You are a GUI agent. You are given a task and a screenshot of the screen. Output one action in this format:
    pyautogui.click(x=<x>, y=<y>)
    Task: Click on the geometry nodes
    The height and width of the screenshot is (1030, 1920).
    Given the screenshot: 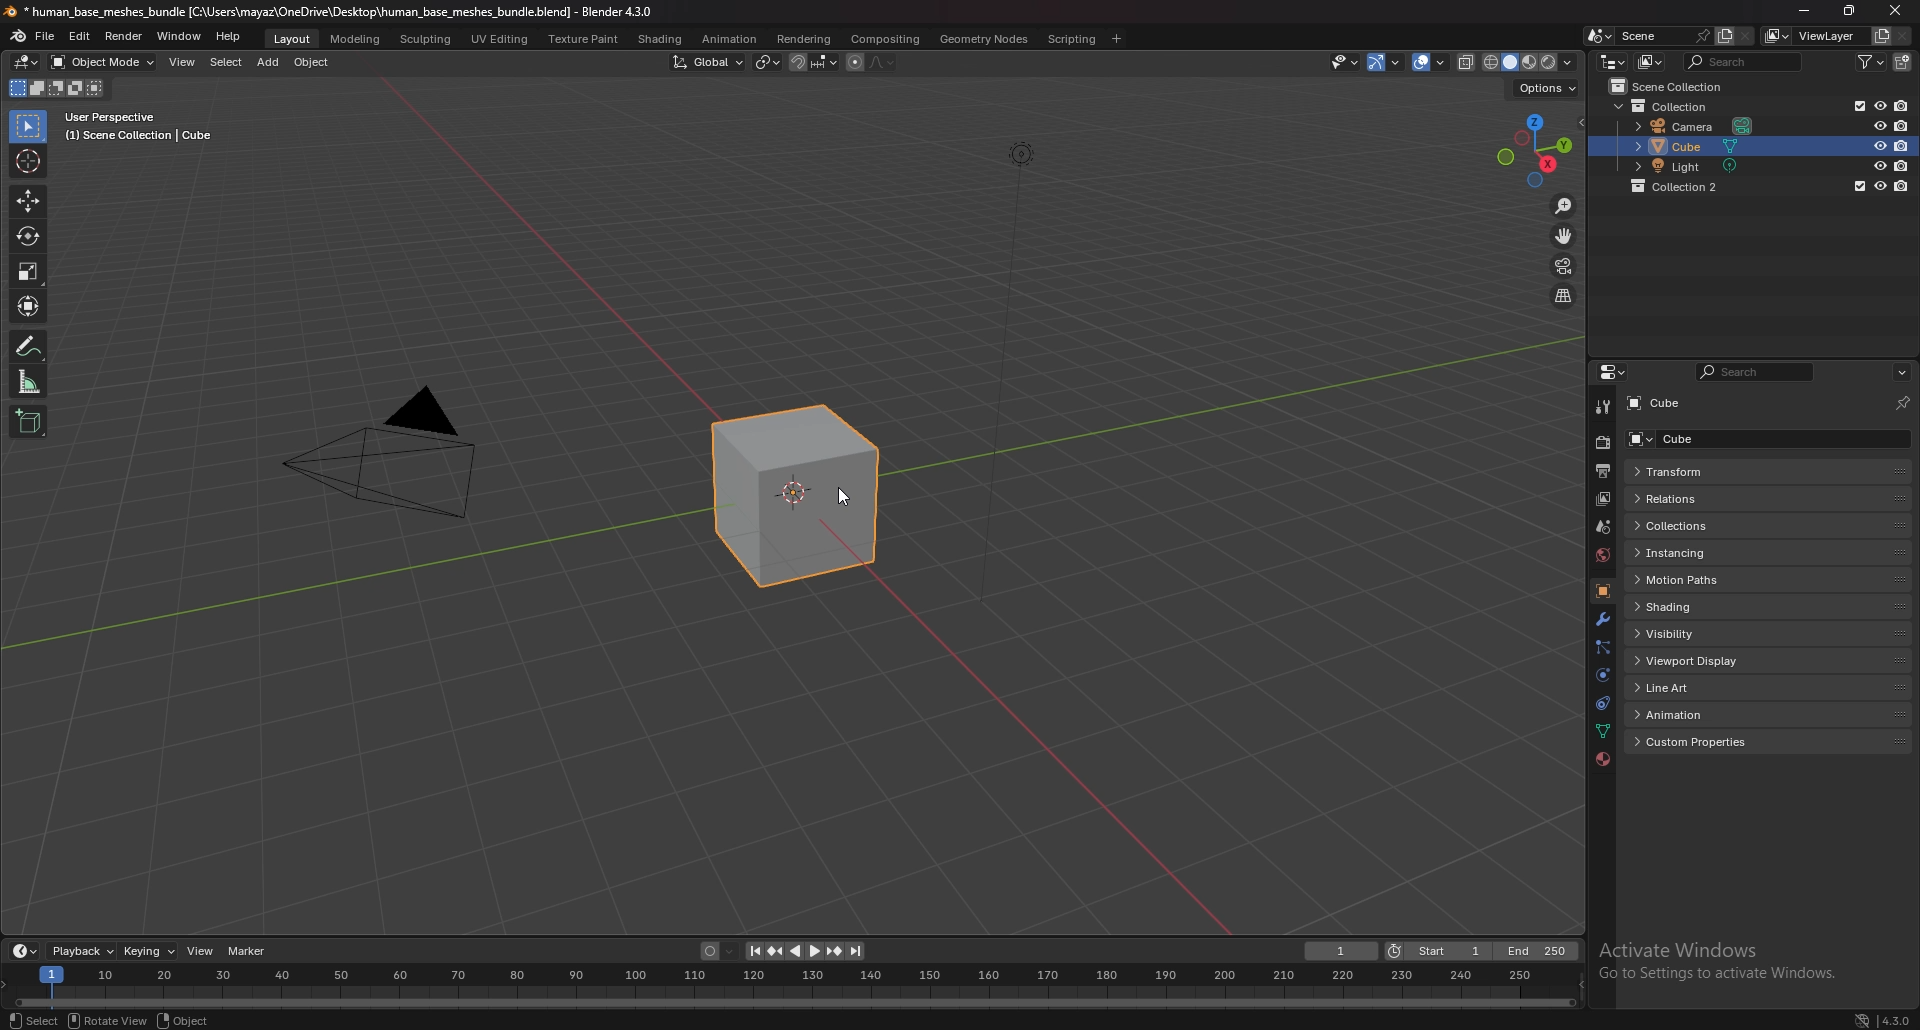 What is the action you would take?
    pyautogui.click(x=983, y=39)
    